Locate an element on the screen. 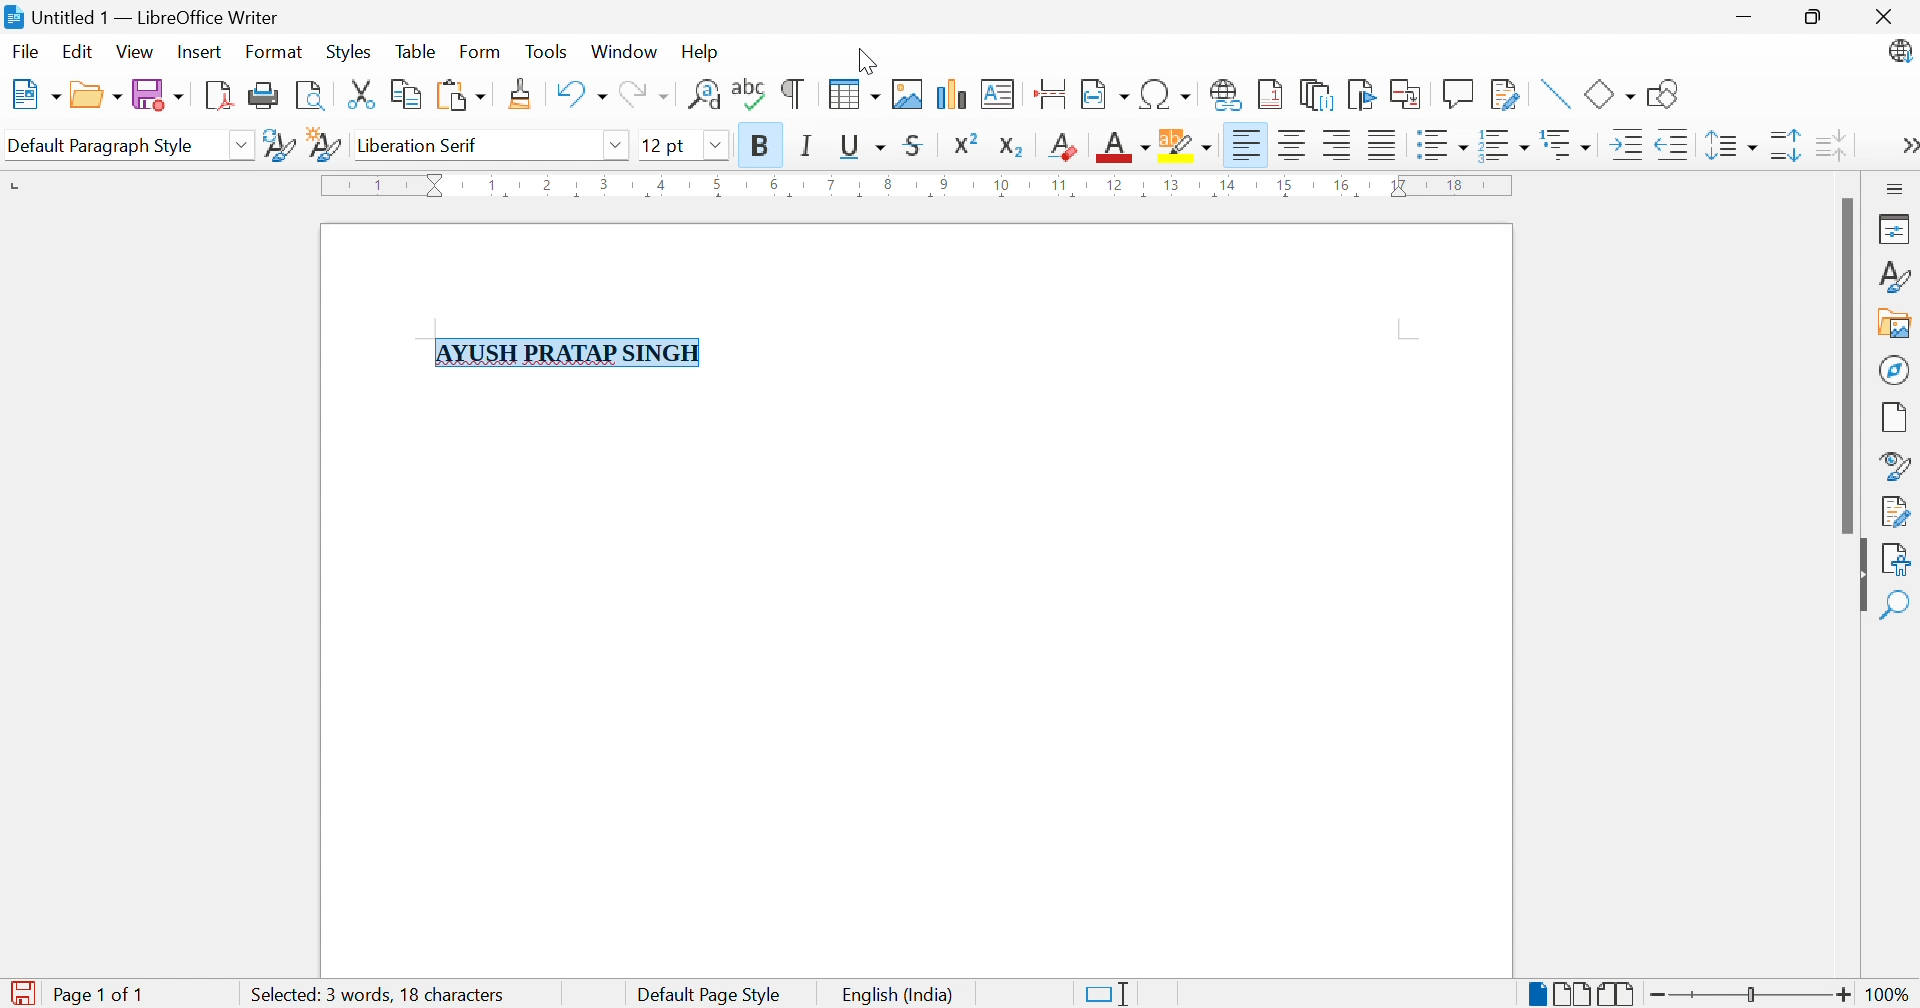 The width and height of the screenshot is (1920, 1008). Bold is located at coordinates (760, 147).